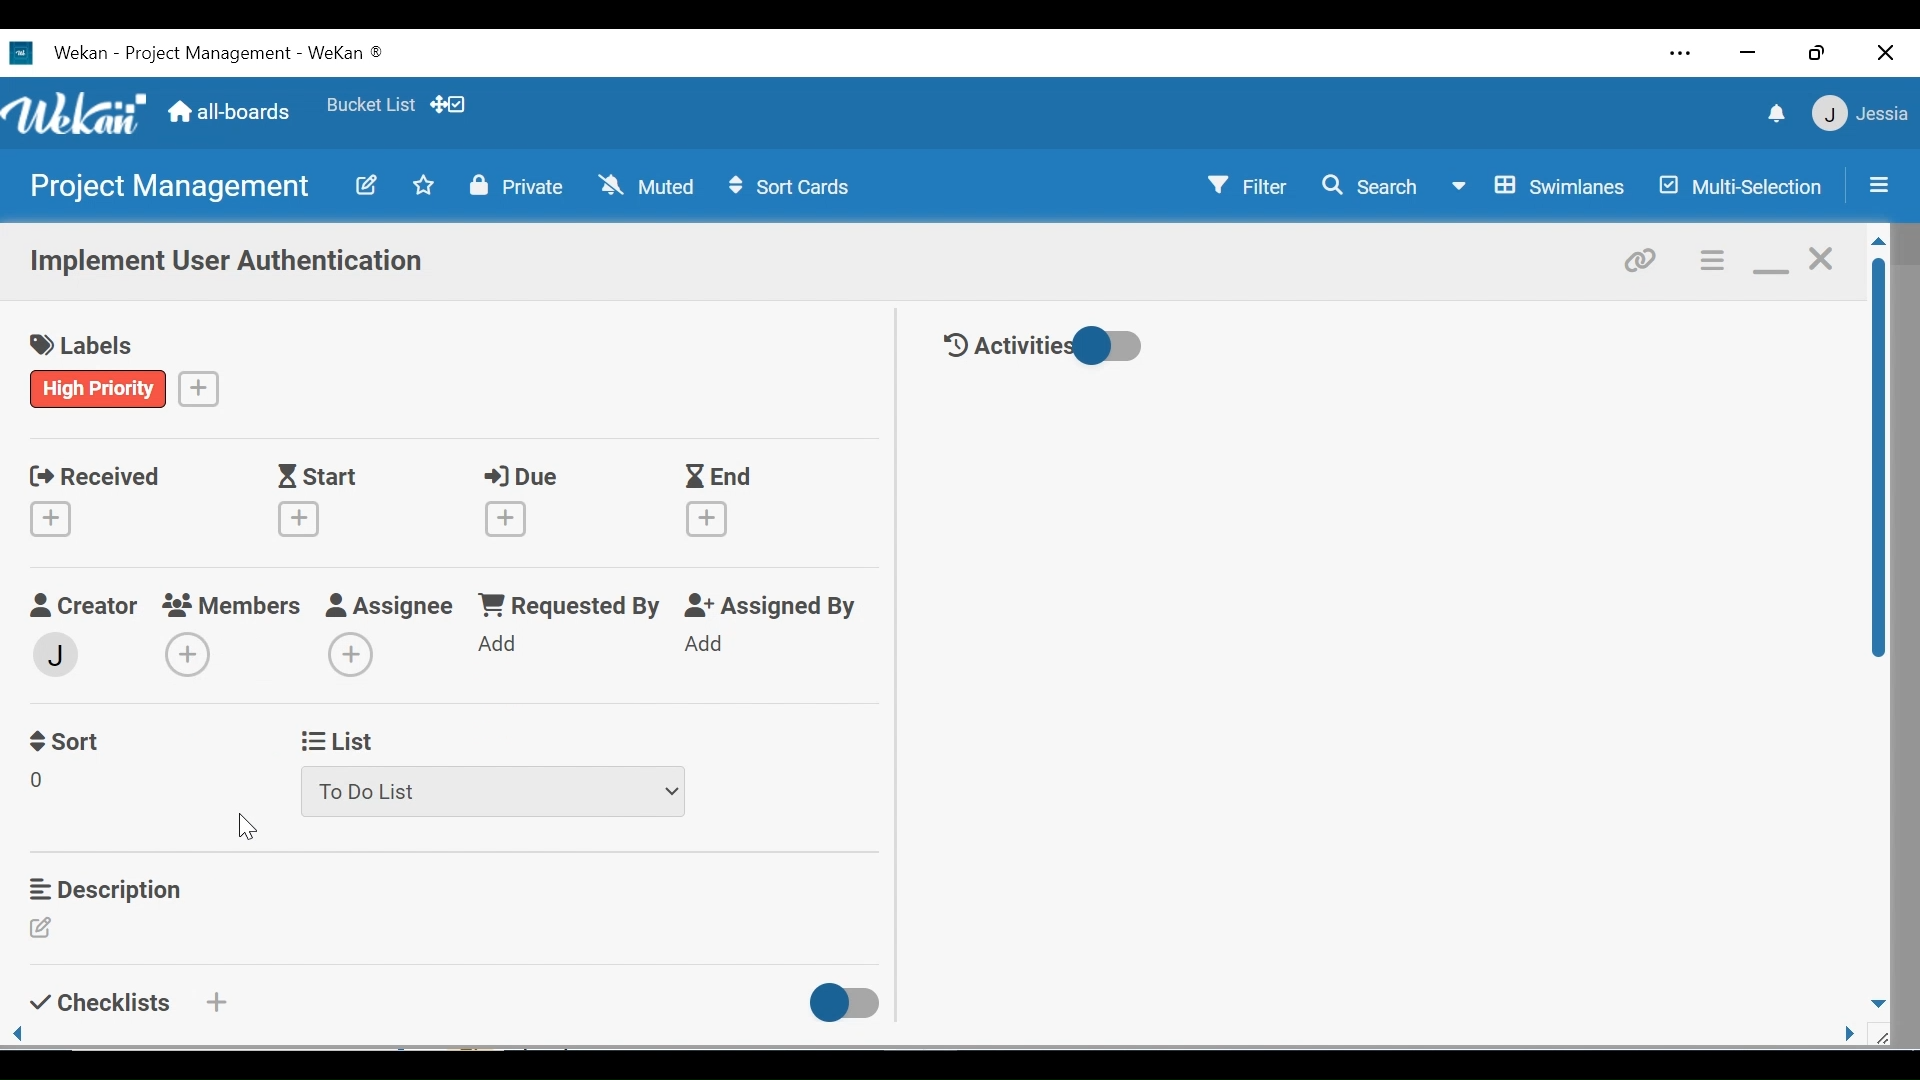 Image resolution: width=1920 pixels, height=1080 pixels. Describe the element at coordinates (1876, 184) in the screenshot. I see `open/close side pane` at that location.